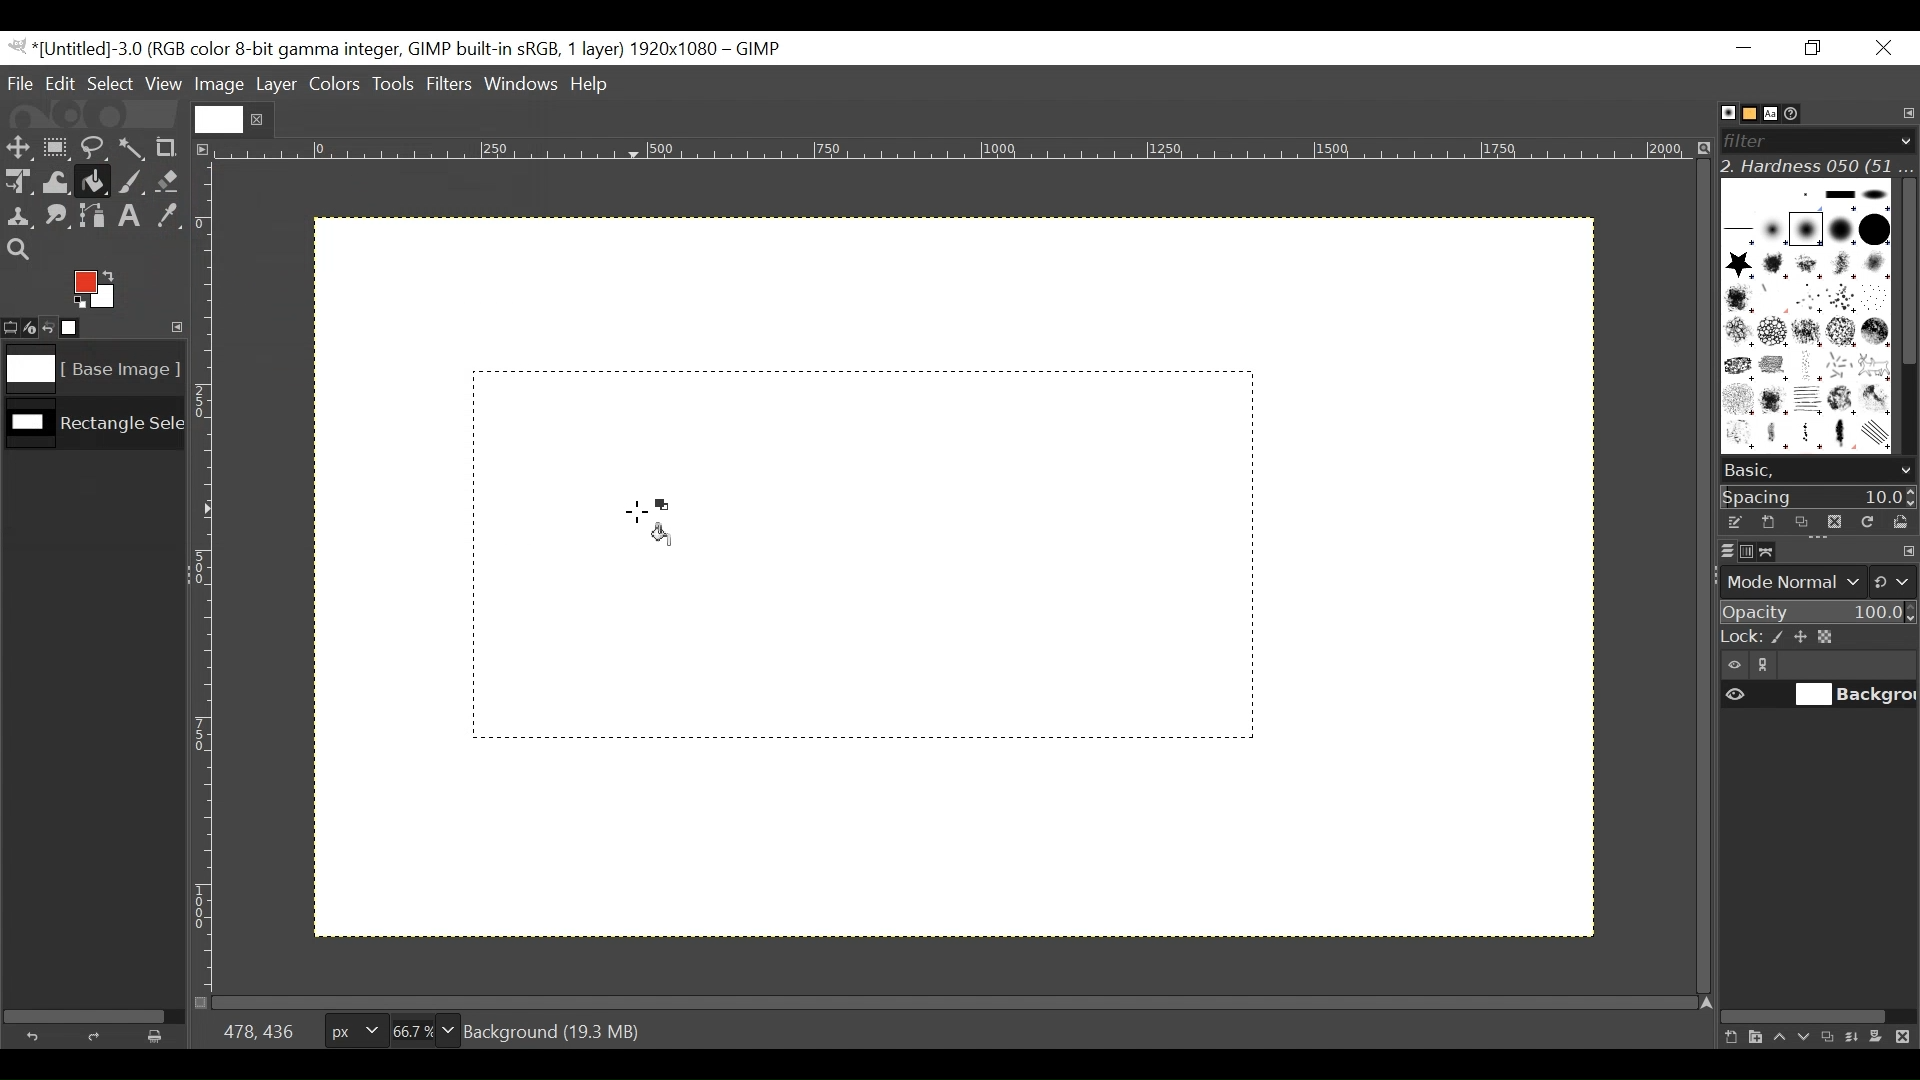 This screenshot has width=1920, height=1080. What do you see at coordinates (131, 184) in the screenshot?
I see `Paintbrush tool` at bounding box center [131, 184].